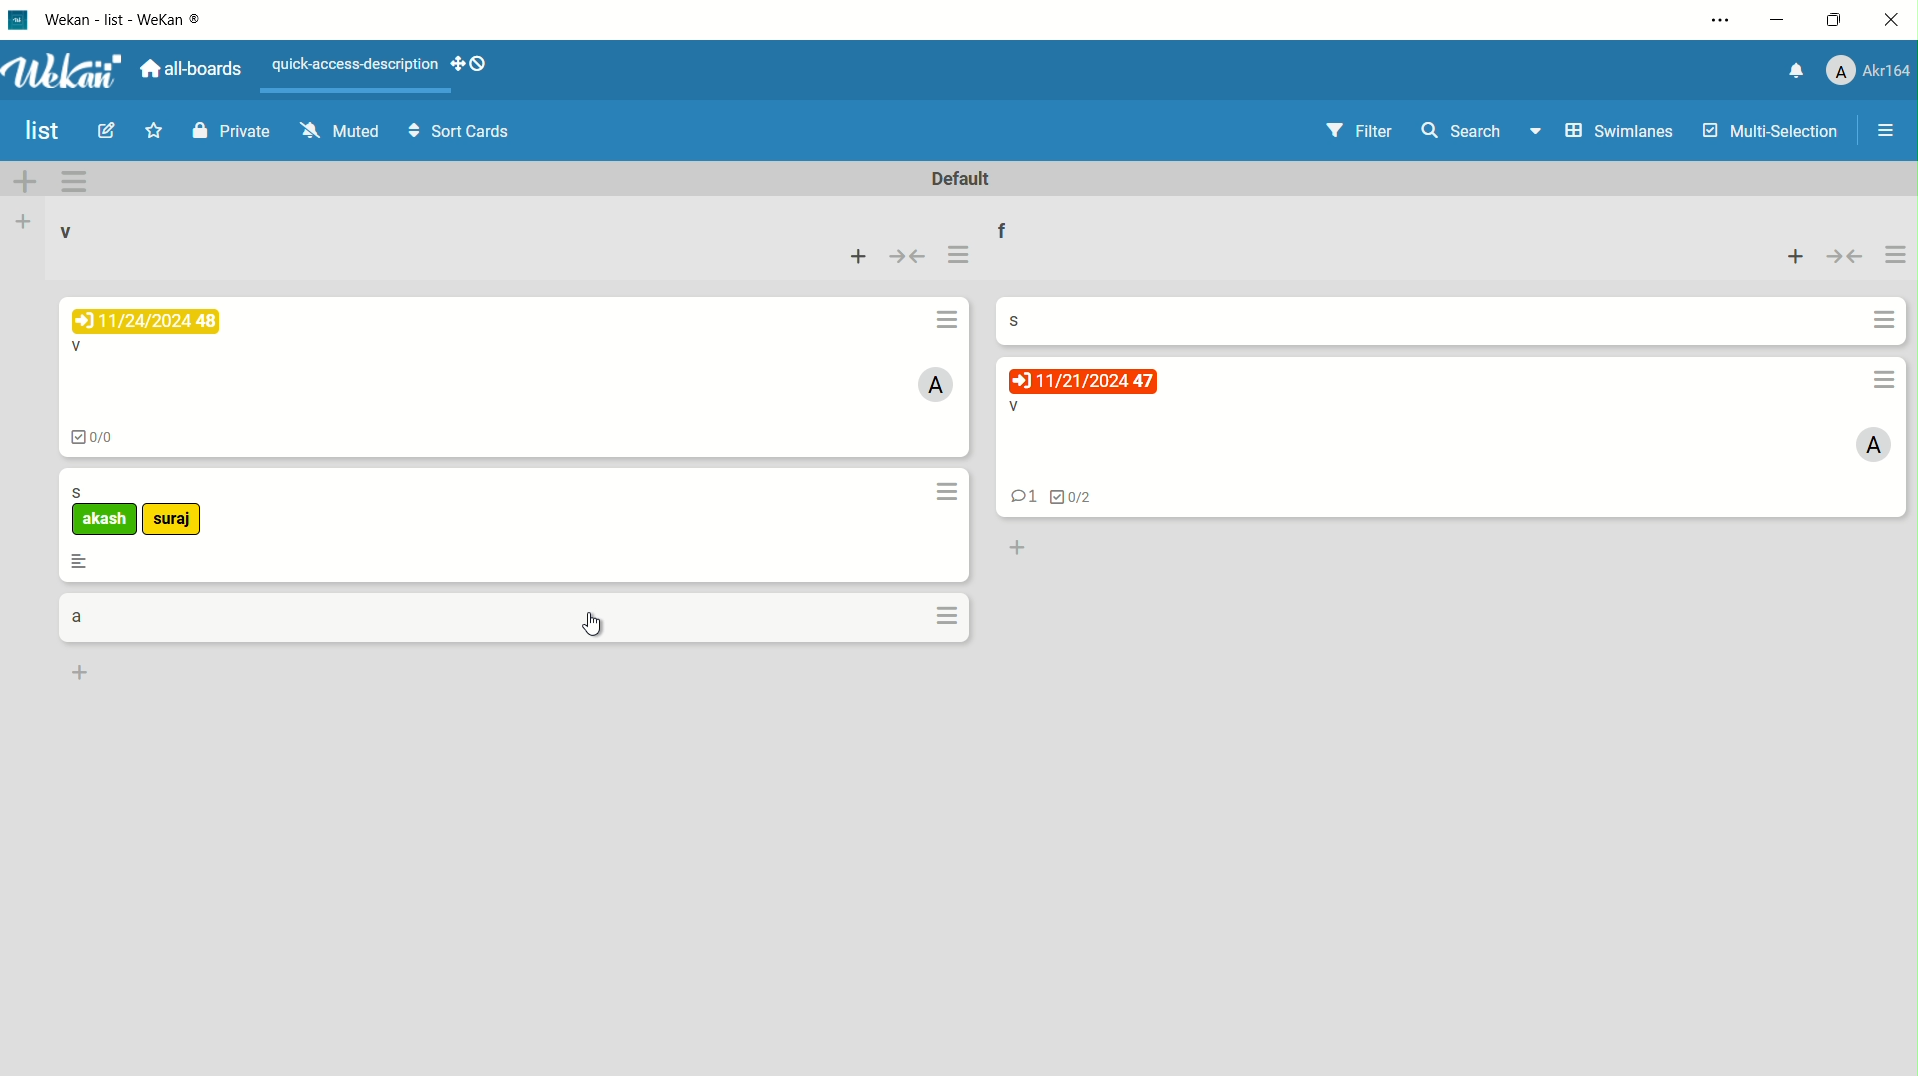 The width and height of the screenshot is (1918, 1076). Describe the element at coordinates (960, 255) in the screenshot. I see `list actions` at that location.